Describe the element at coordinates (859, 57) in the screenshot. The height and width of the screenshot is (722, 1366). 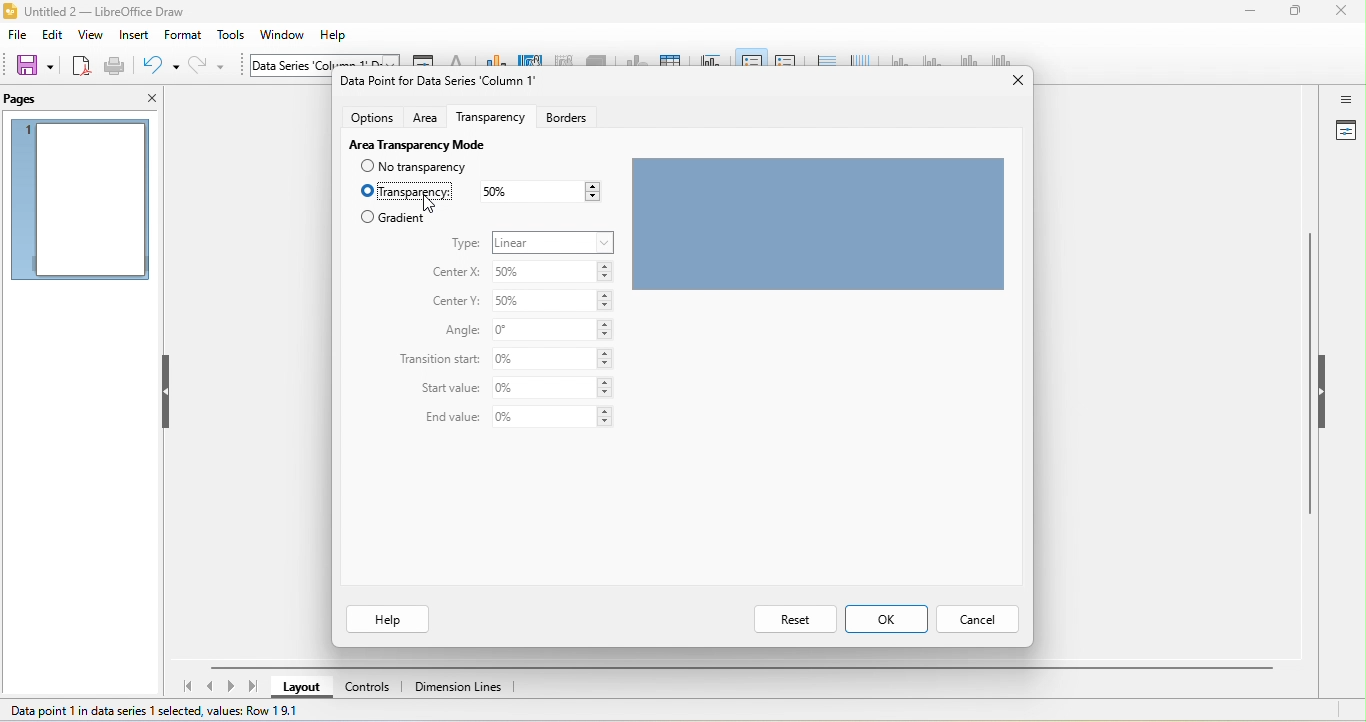
I see `vertical grid` at that location.